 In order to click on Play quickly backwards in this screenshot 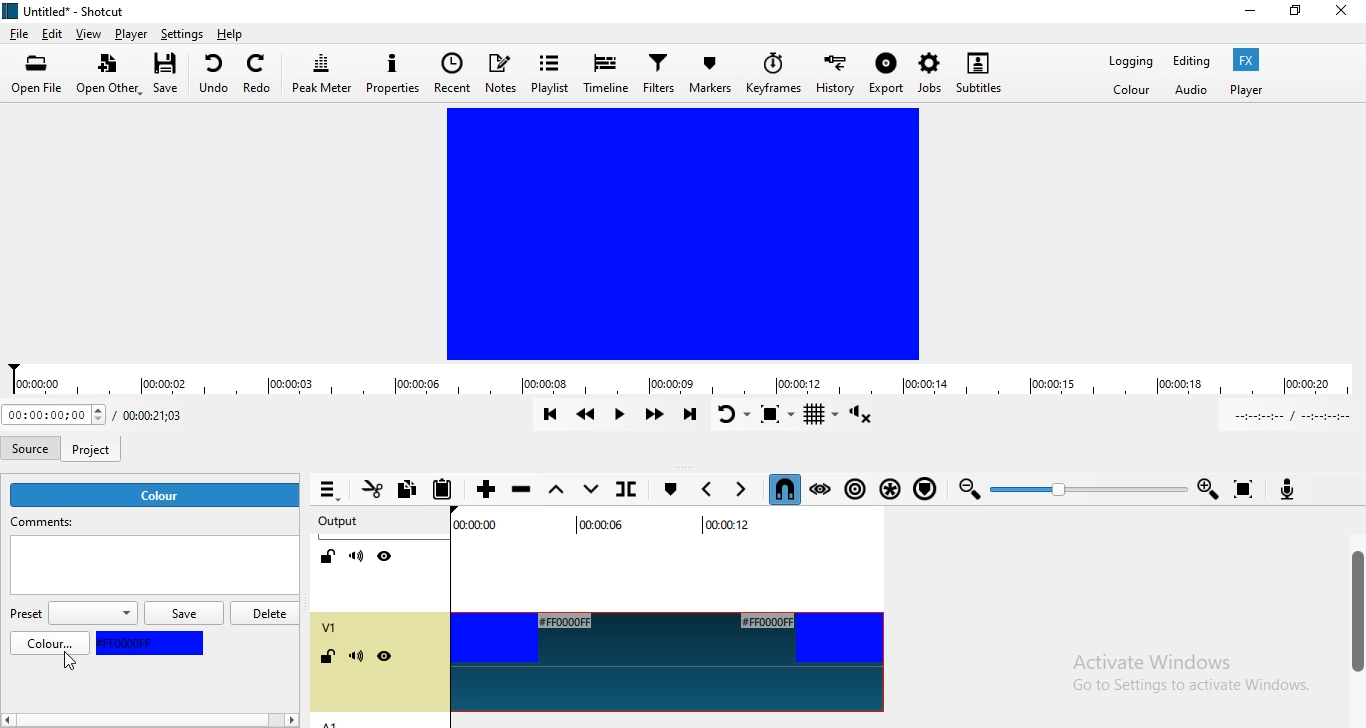, I will do `click(585, 414)`.